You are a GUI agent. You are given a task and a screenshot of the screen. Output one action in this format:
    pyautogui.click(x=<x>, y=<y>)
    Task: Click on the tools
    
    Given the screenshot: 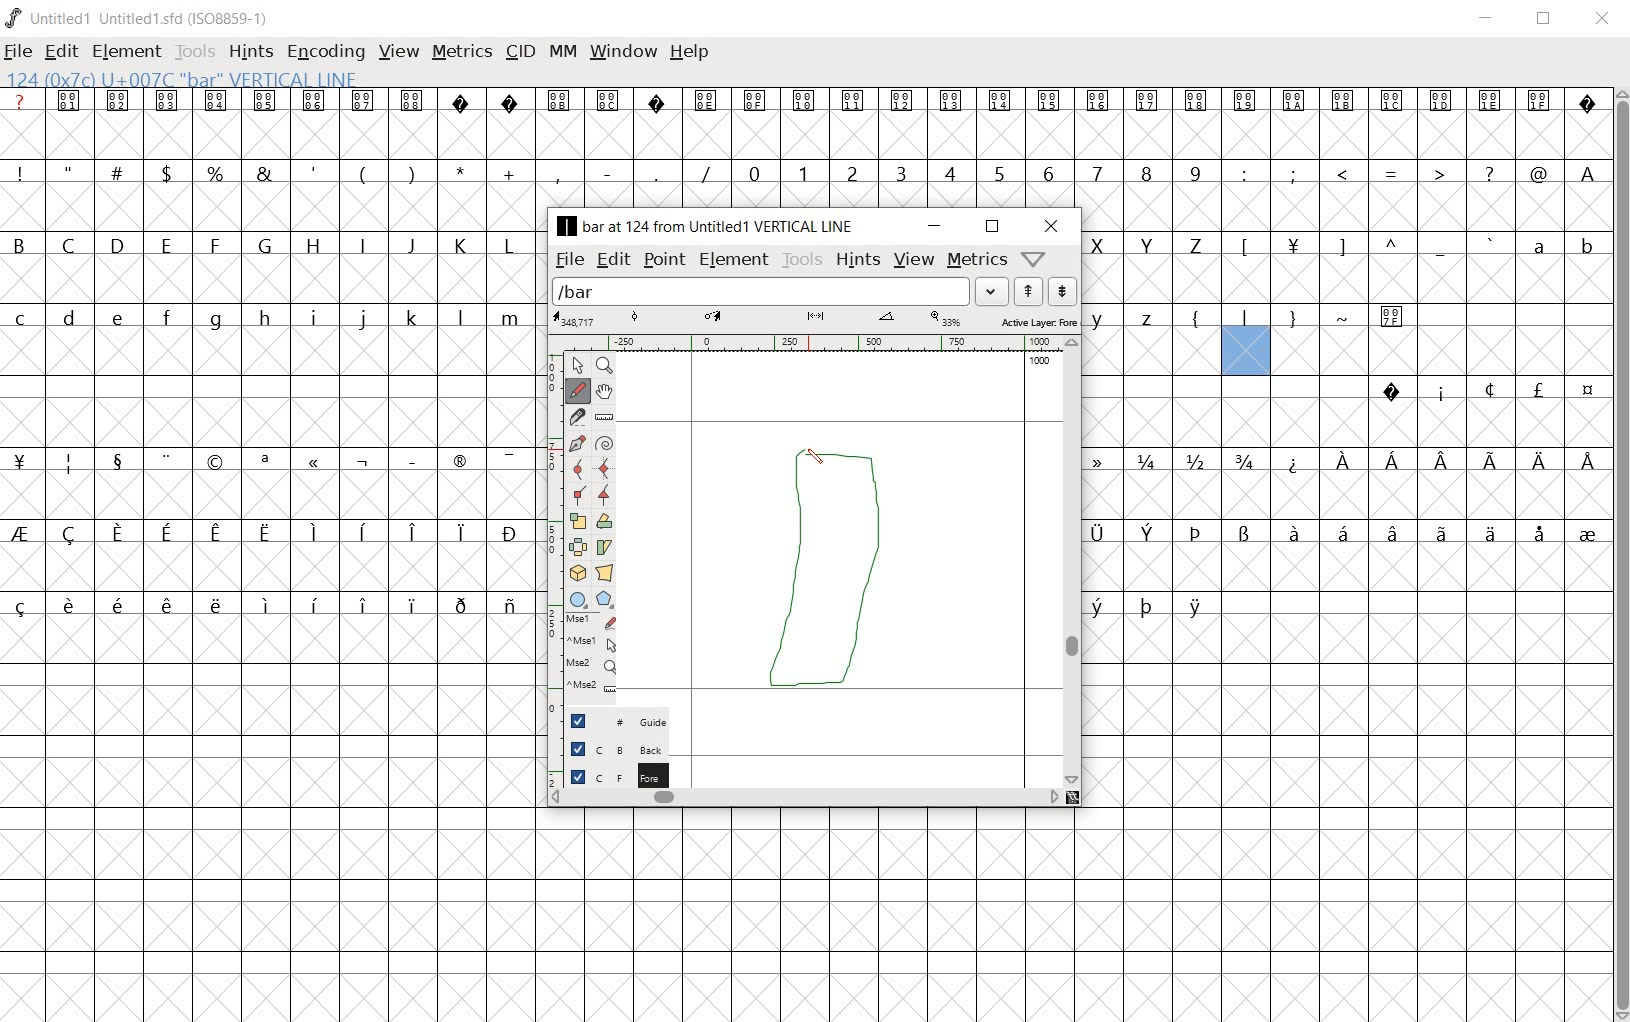 What is the action you would take?
    pyautogui.click(x=800, y=259)
    